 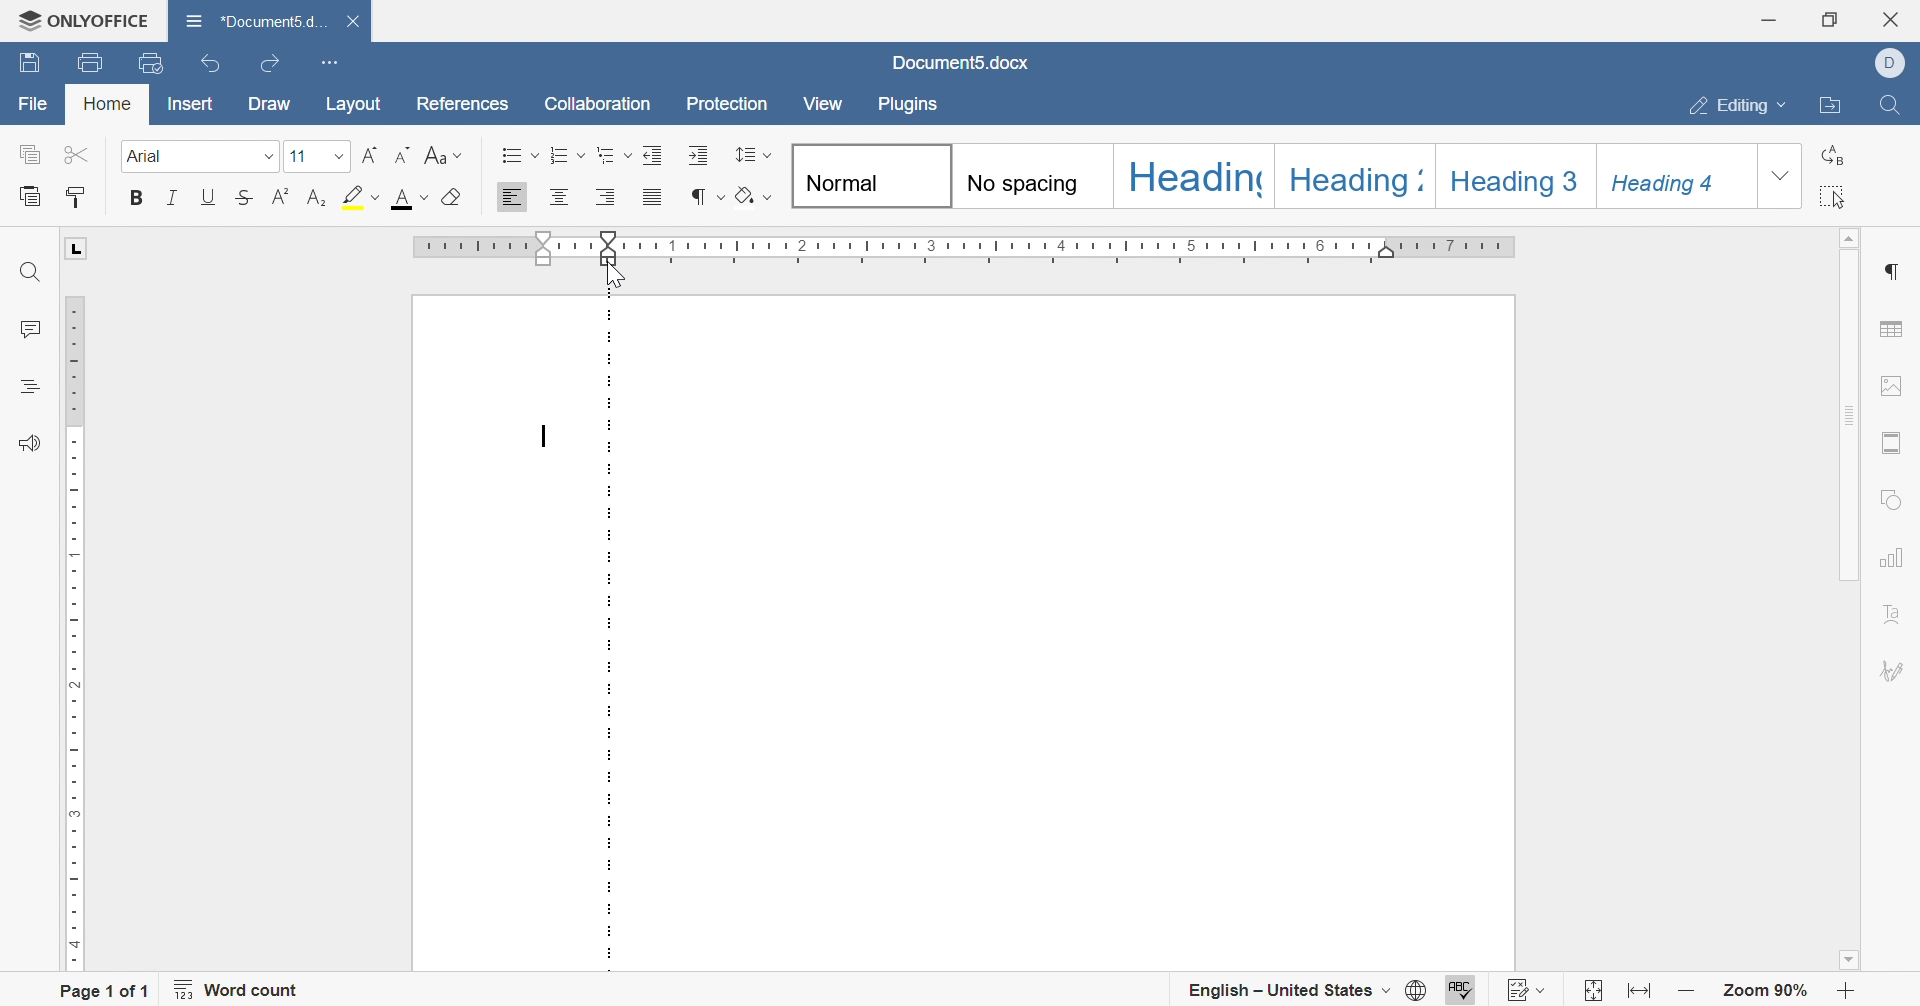 I want to click on paragraph settings, so click(x=1895, y=268).